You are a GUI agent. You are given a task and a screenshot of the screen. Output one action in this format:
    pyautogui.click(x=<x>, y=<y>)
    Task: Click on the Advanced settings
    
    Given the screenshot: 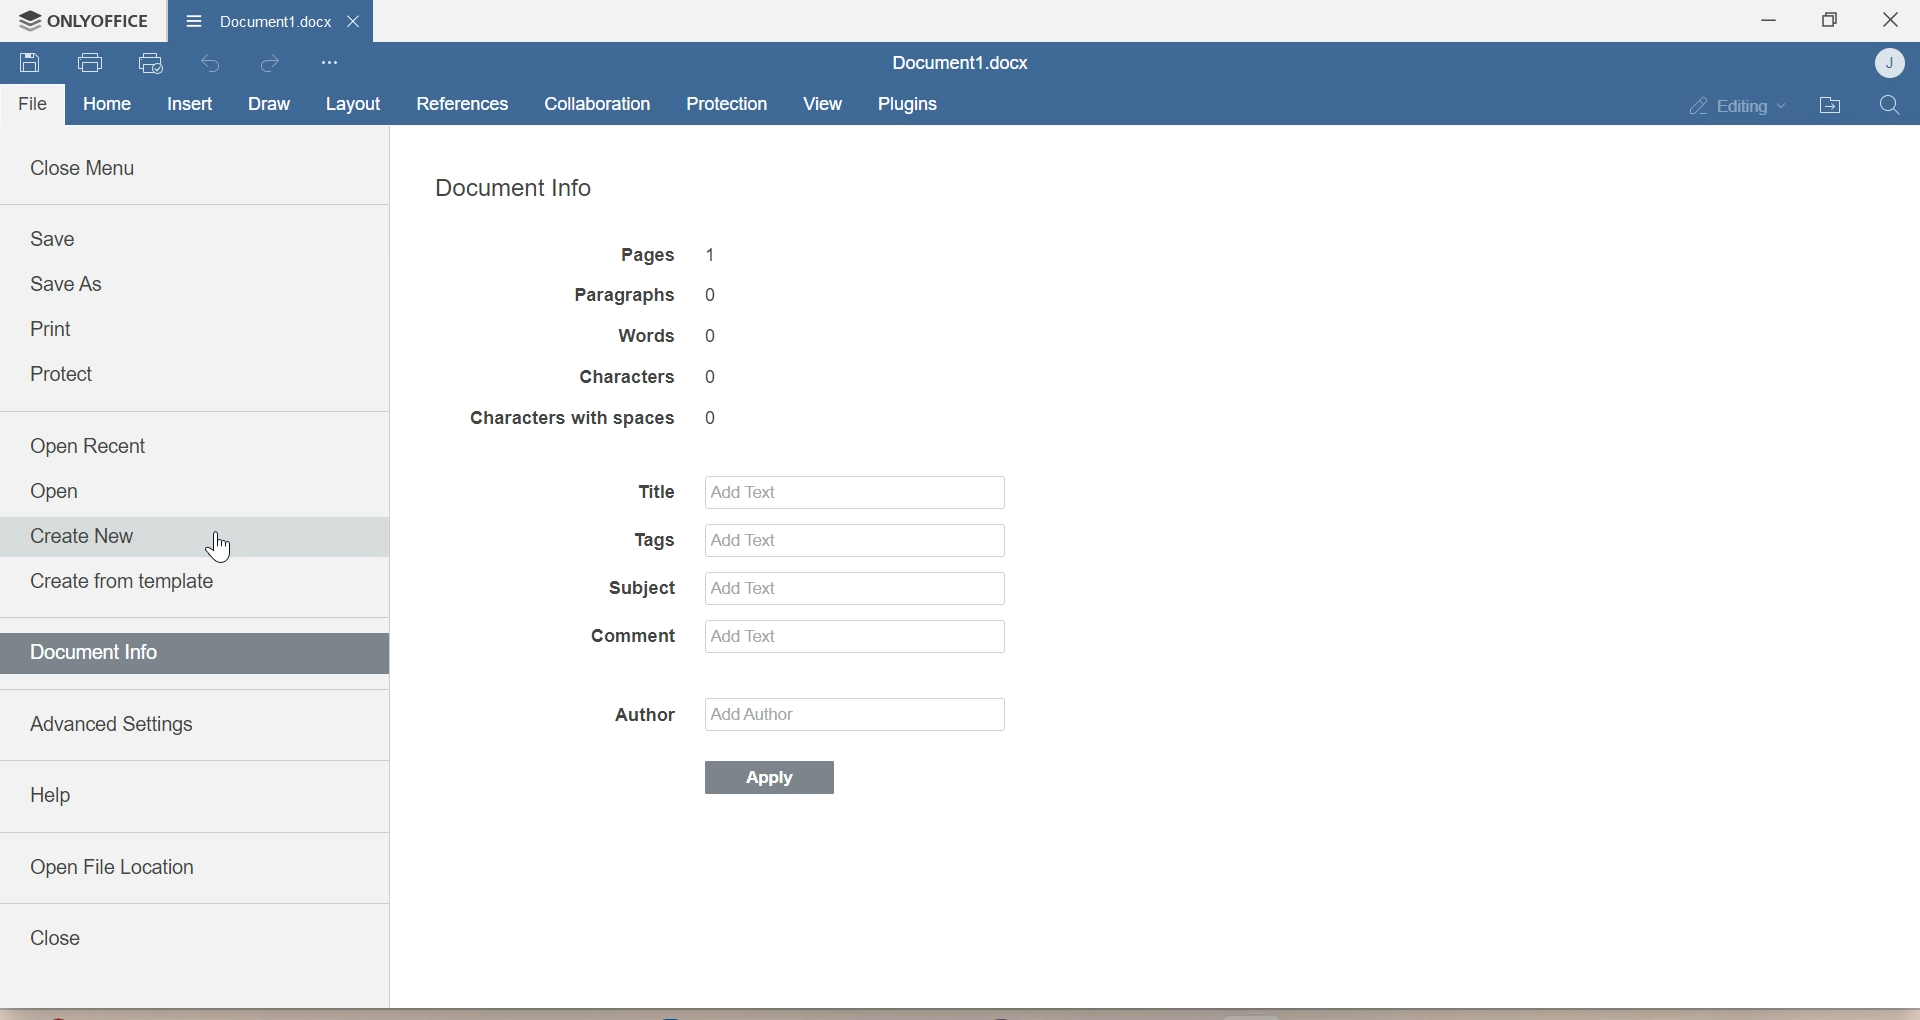 What is the action you would take?
    pyautogui.click(x=111, y=720)
    